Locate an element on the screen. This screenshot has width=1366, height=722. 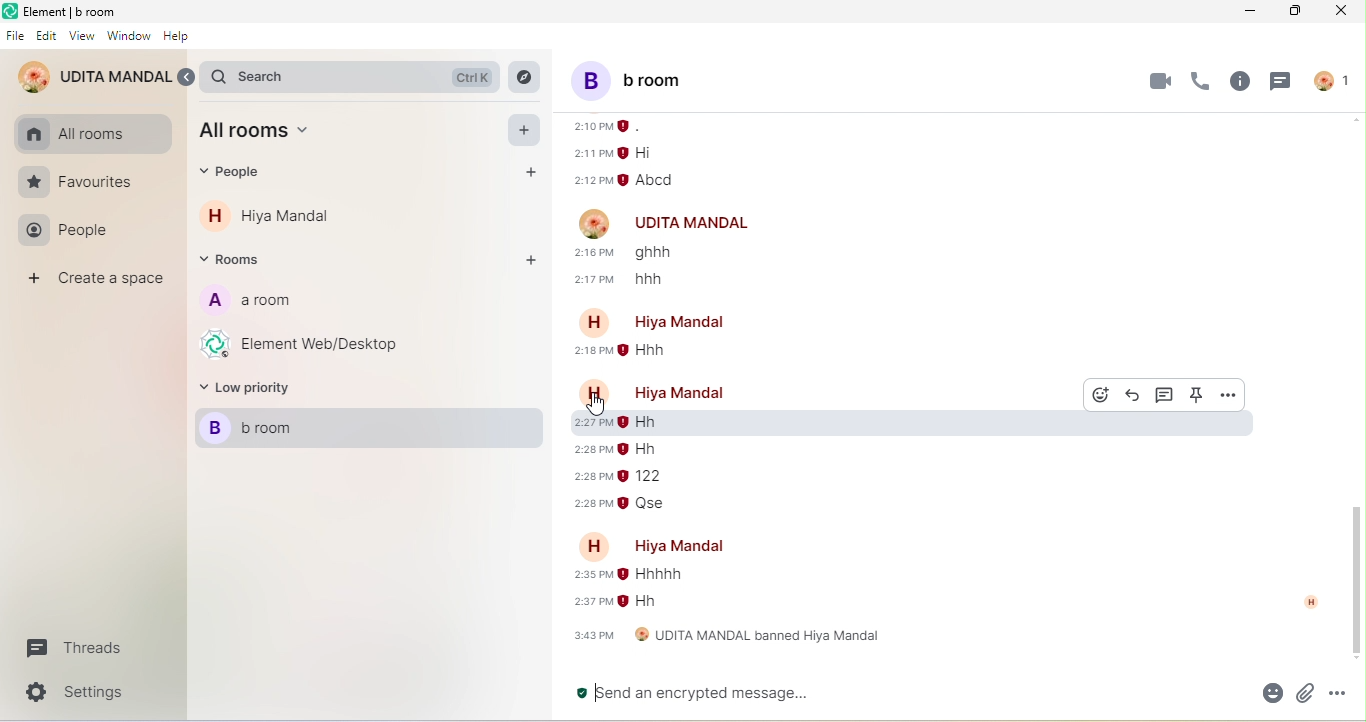
people is located at coordinates (239, 174).